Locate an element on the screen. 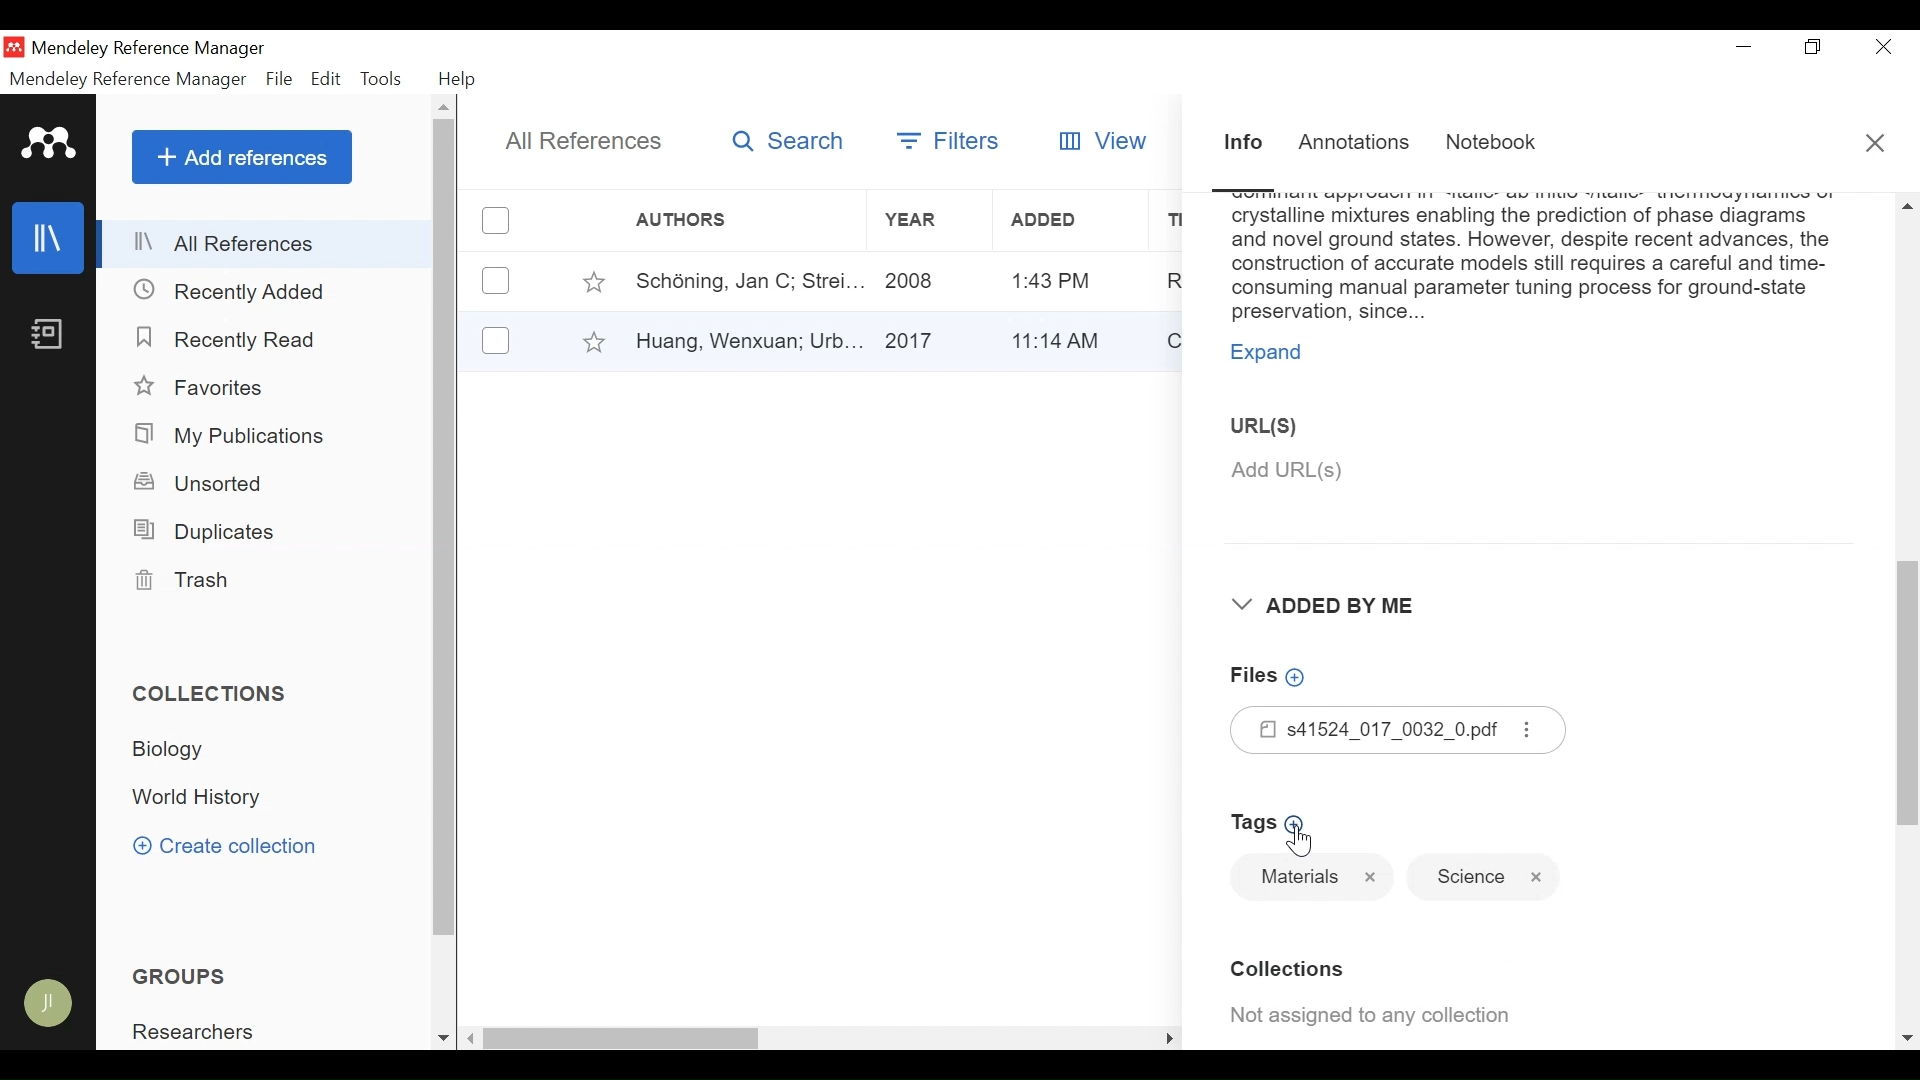 The image size is (1920, 1080). Information is located at coordinates (1245, 144).